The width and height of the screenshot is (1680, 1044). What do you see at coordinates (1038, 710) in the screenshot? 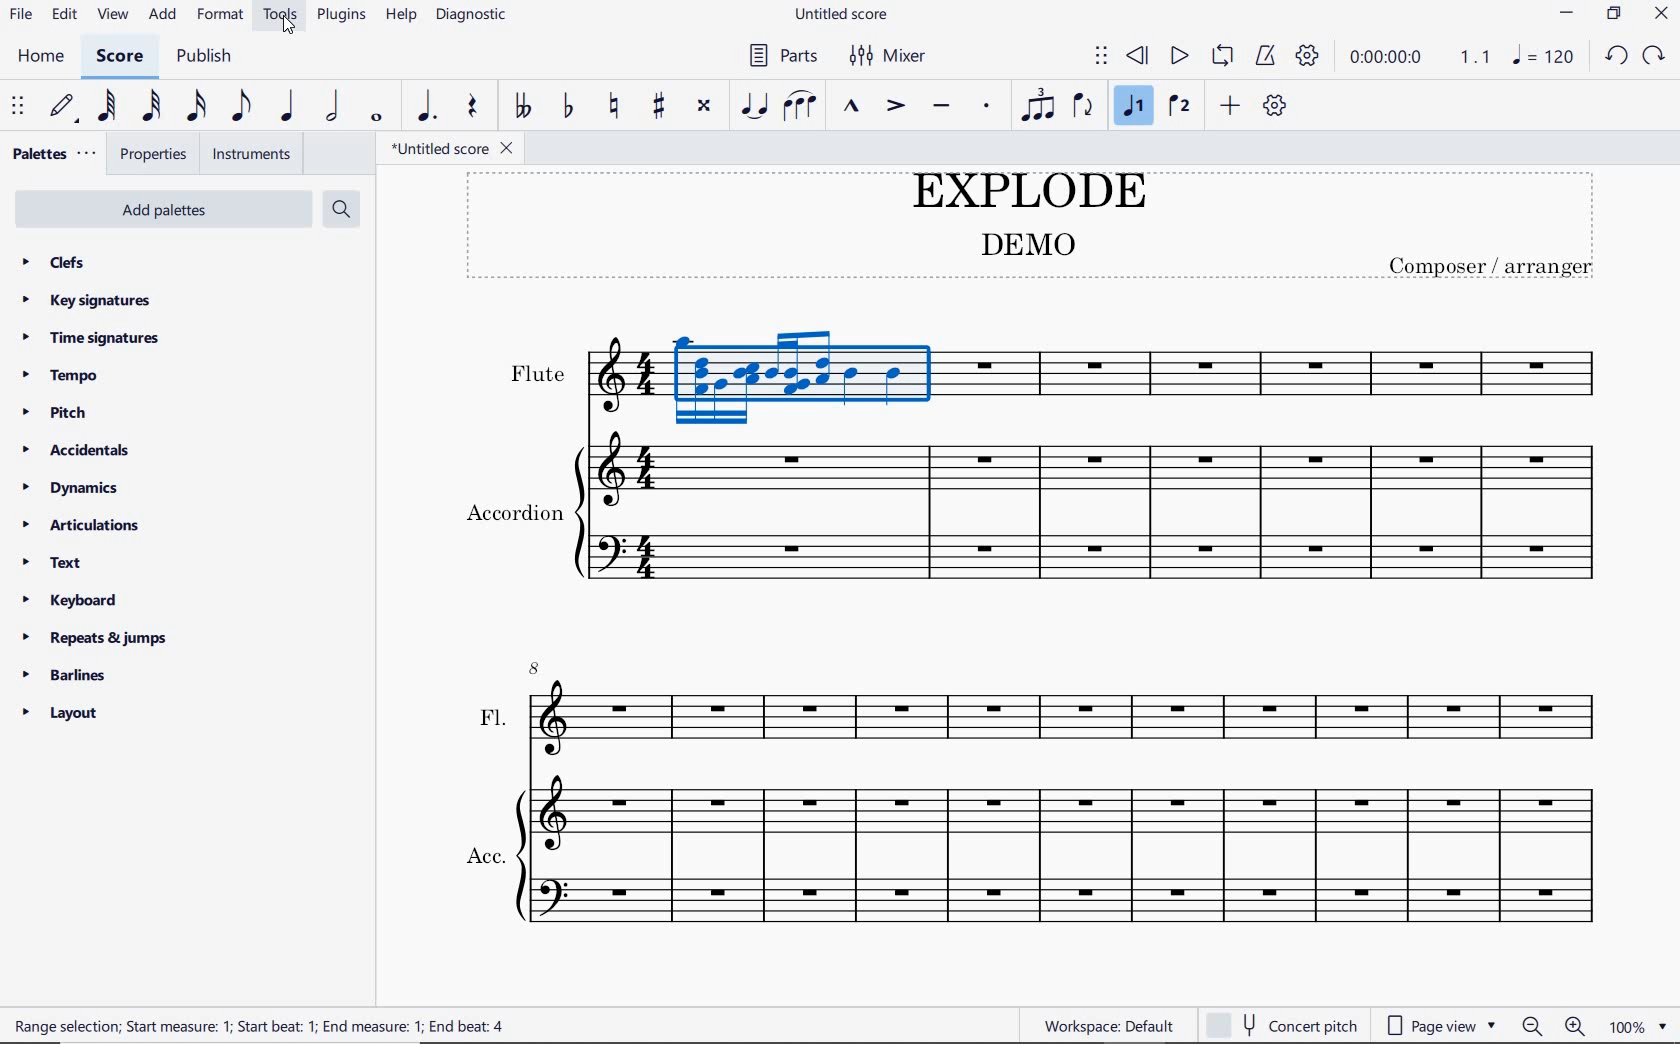
I see `FL` at bounding box center [1038, 710].